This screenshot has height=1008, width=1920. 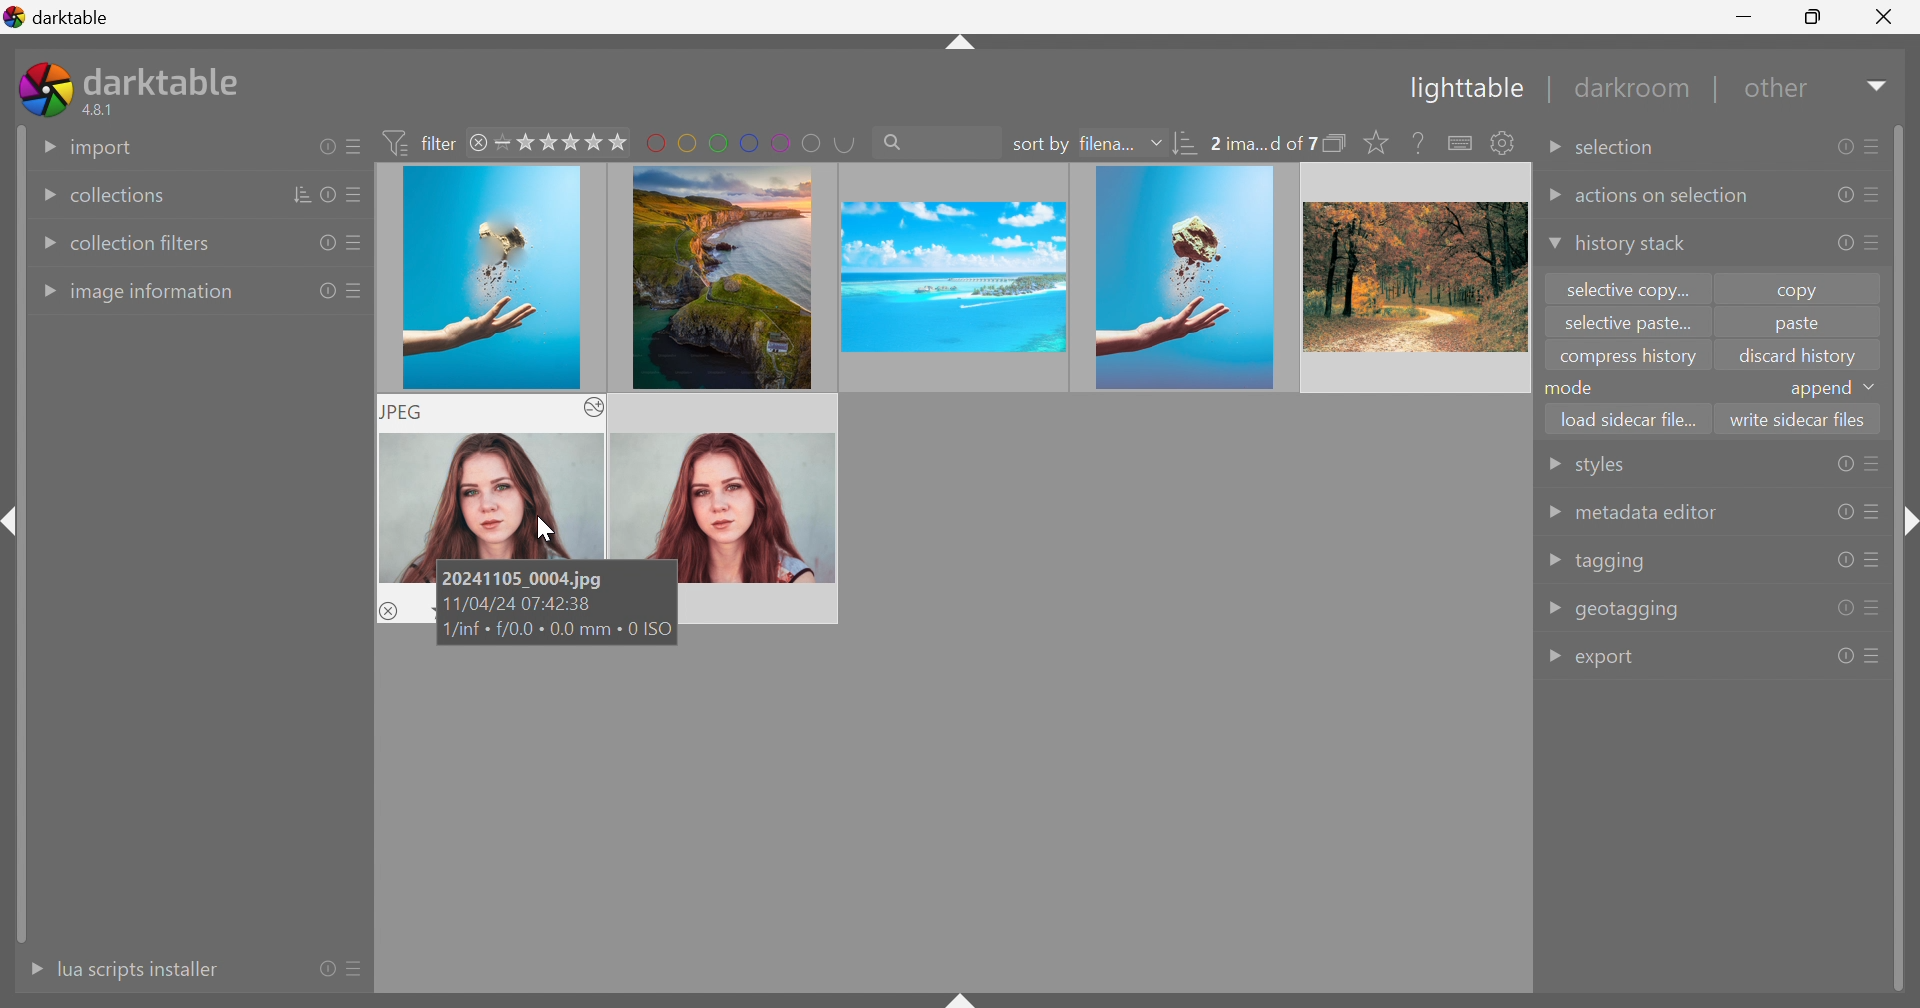 I want to click on darktable, so click(x=58, y=14).